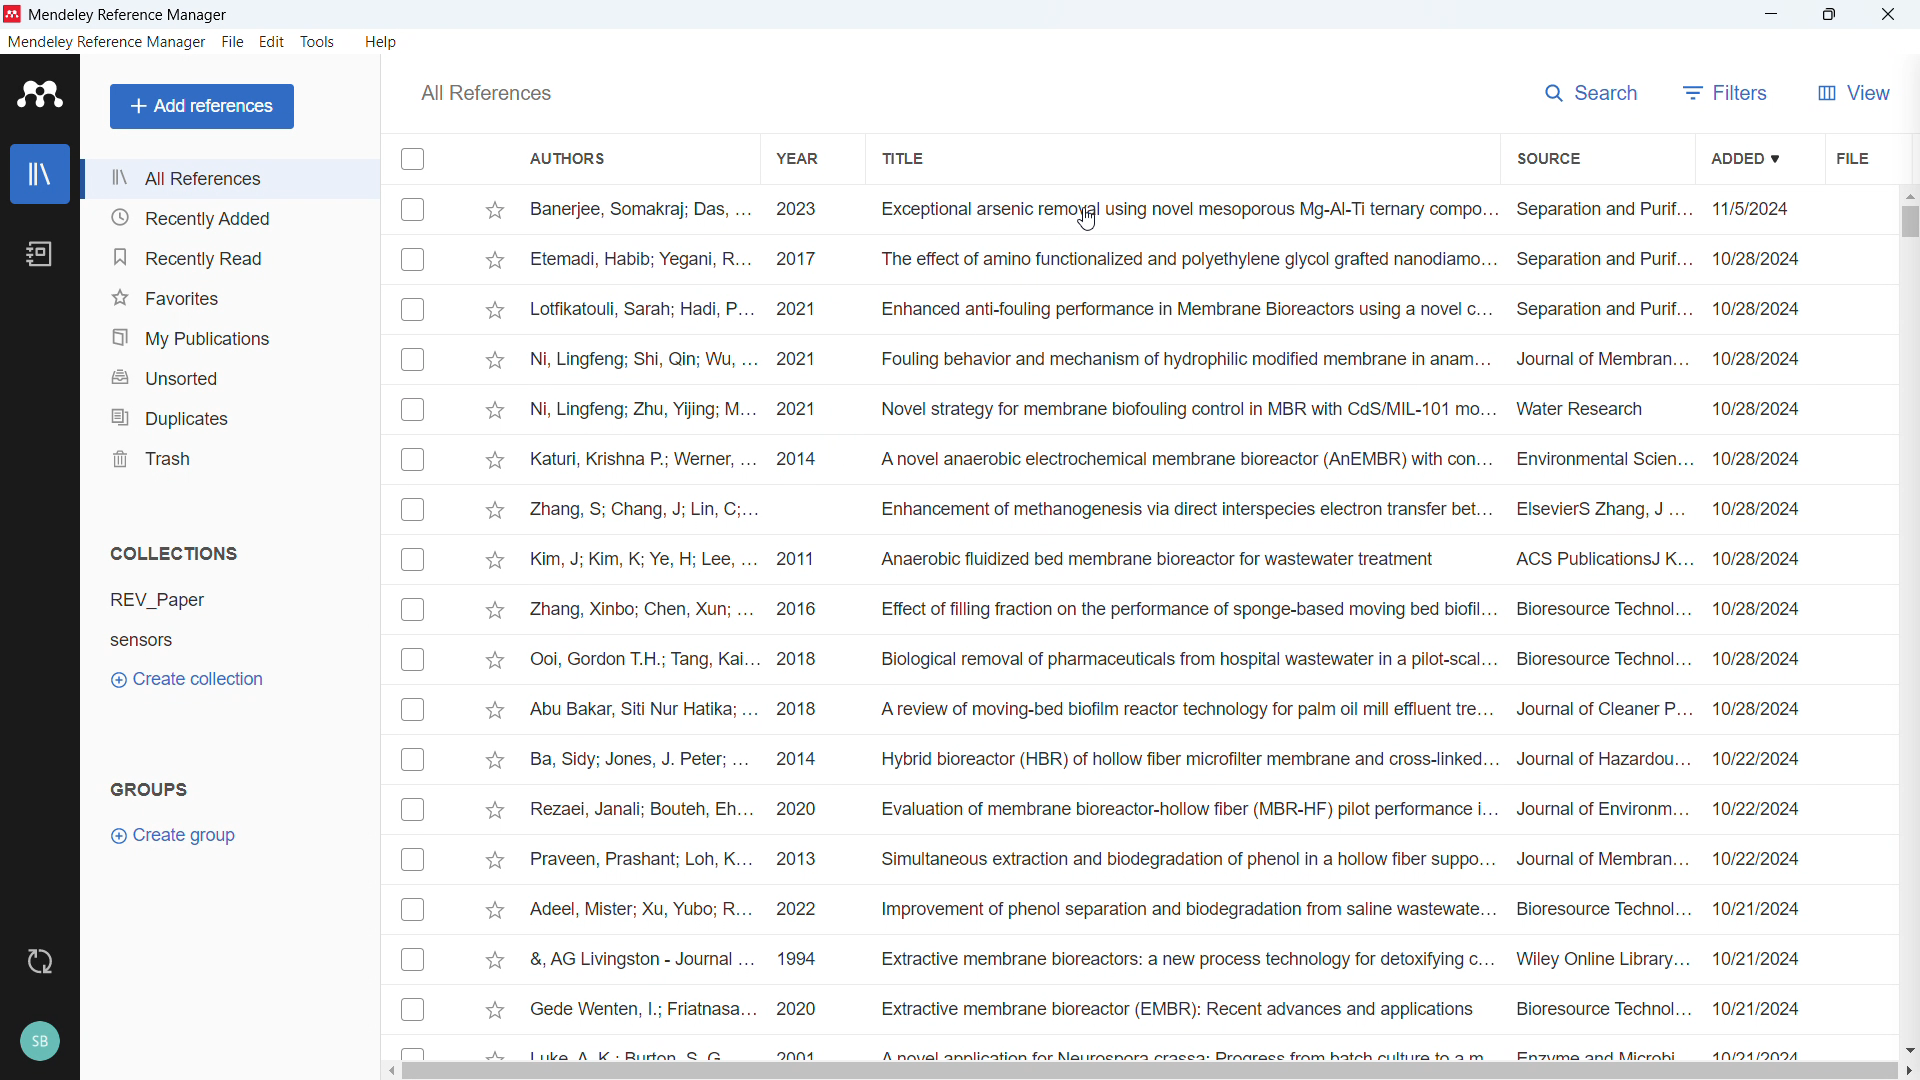 This screenshot has width=1920, height=1080. Describe the element at coordinates (1857, 93) in the screenshot. I see `View ` at that location.